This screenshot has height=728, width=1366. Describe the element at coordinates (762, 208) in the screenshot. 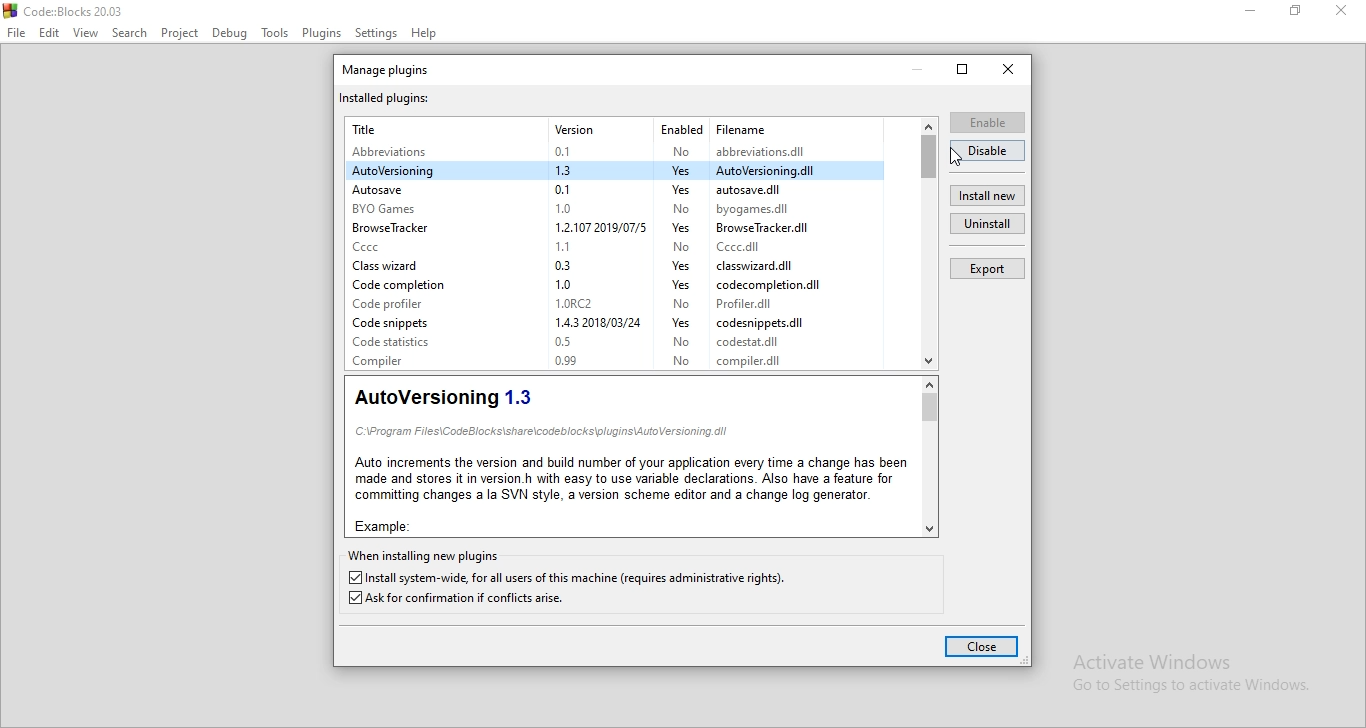

I see `byogames.dll` at that location.